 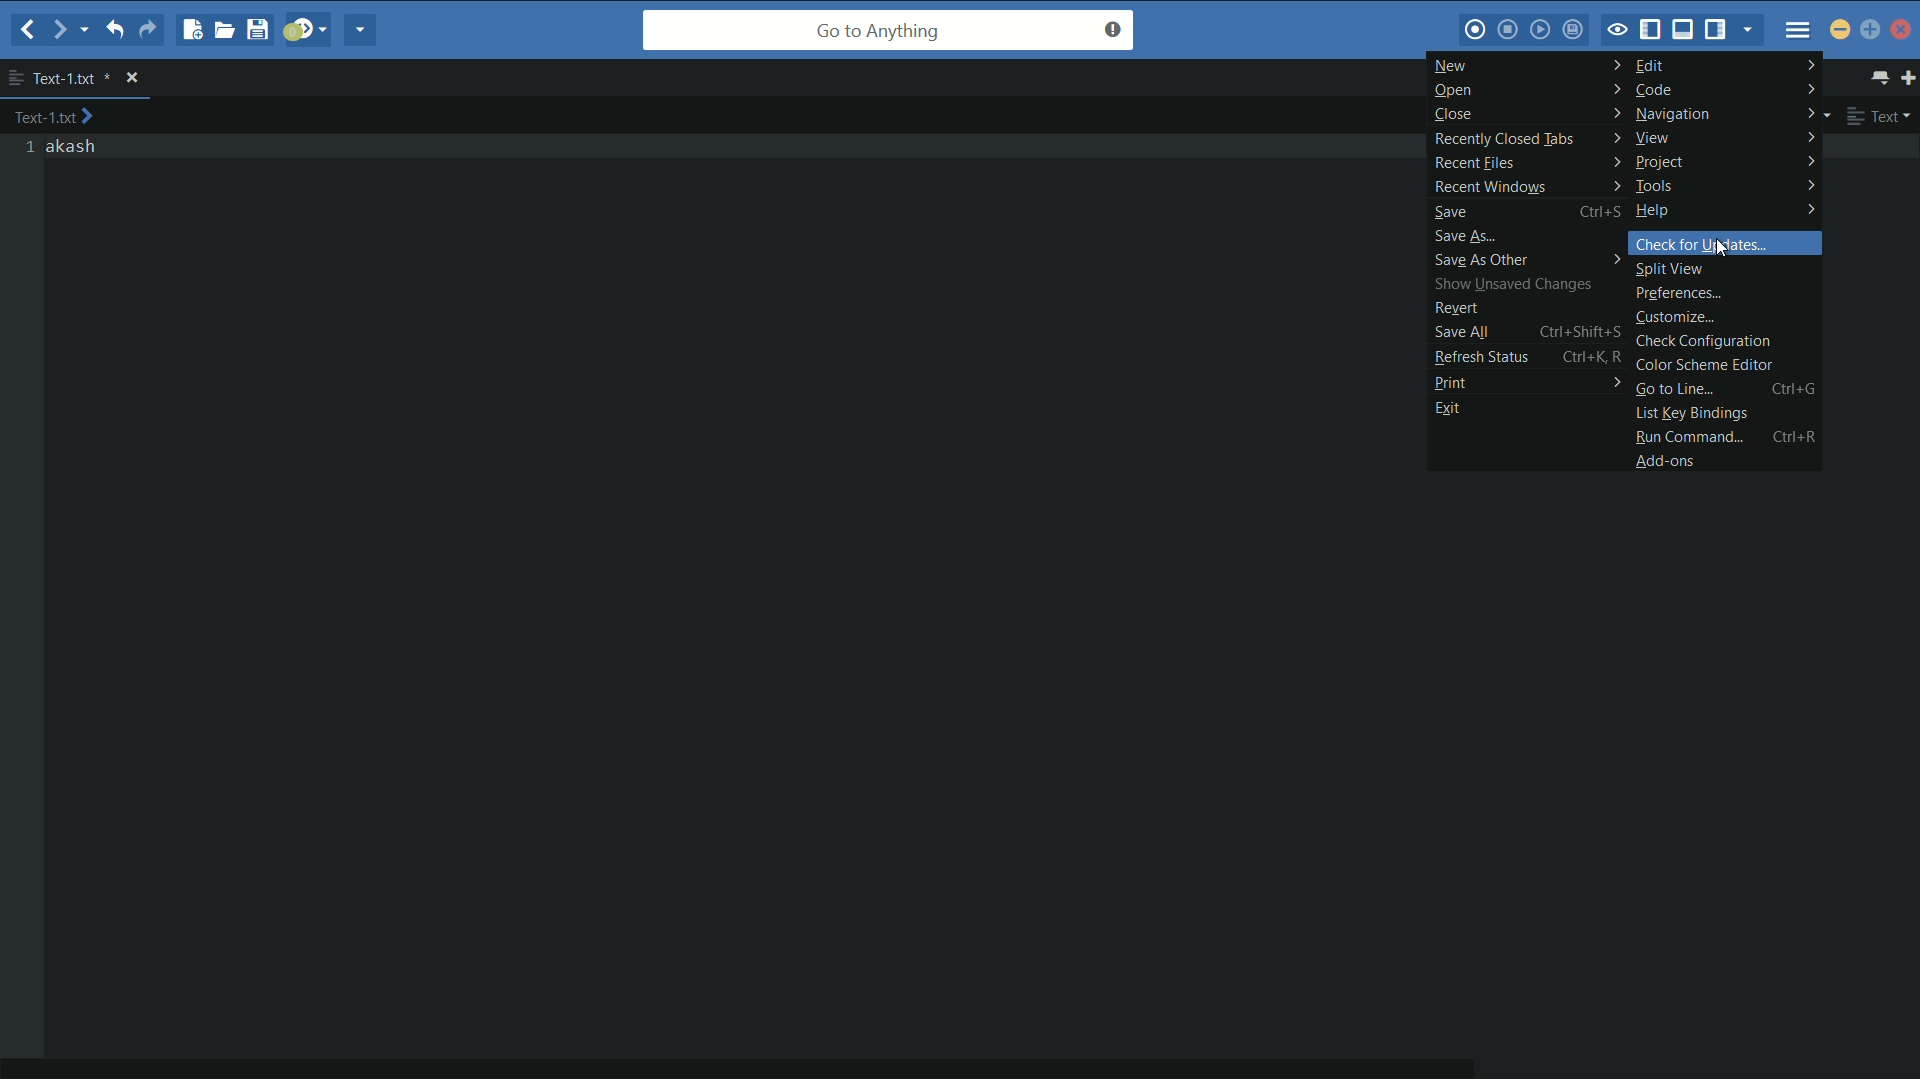 What do you see at coordinates (1724, 160) in the screenshot?
I see `project` at bounding box center [1724, 160].